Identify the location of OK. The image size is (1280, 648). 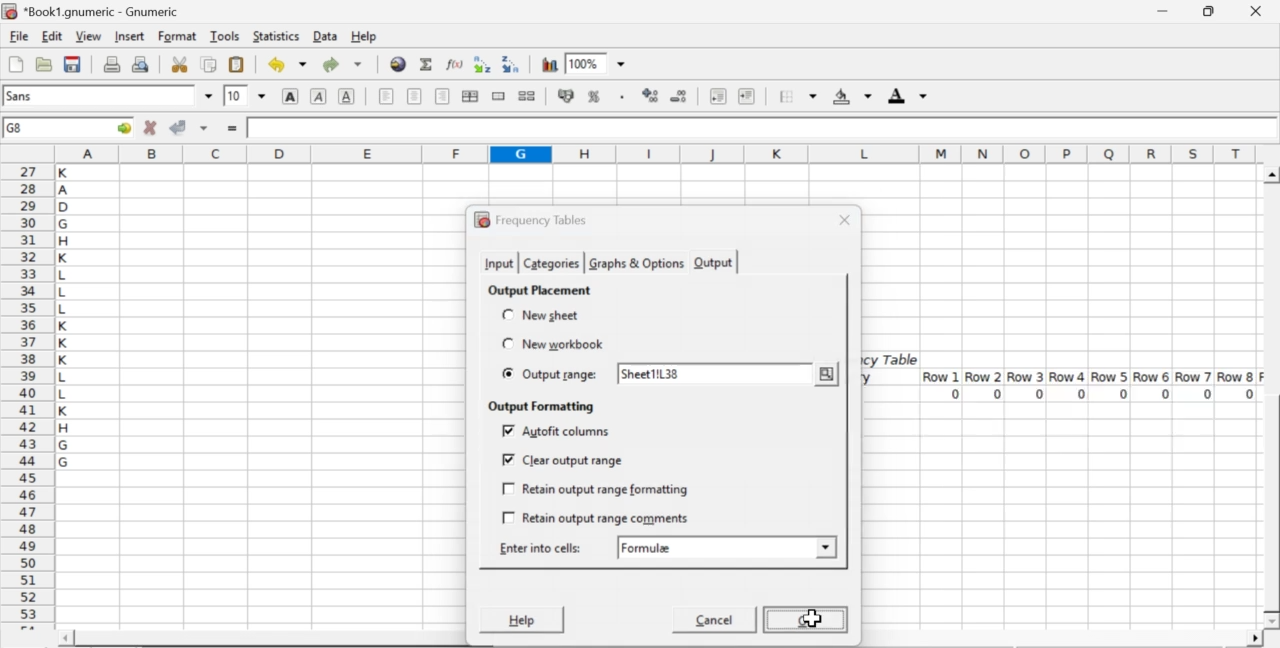
(807, 619).